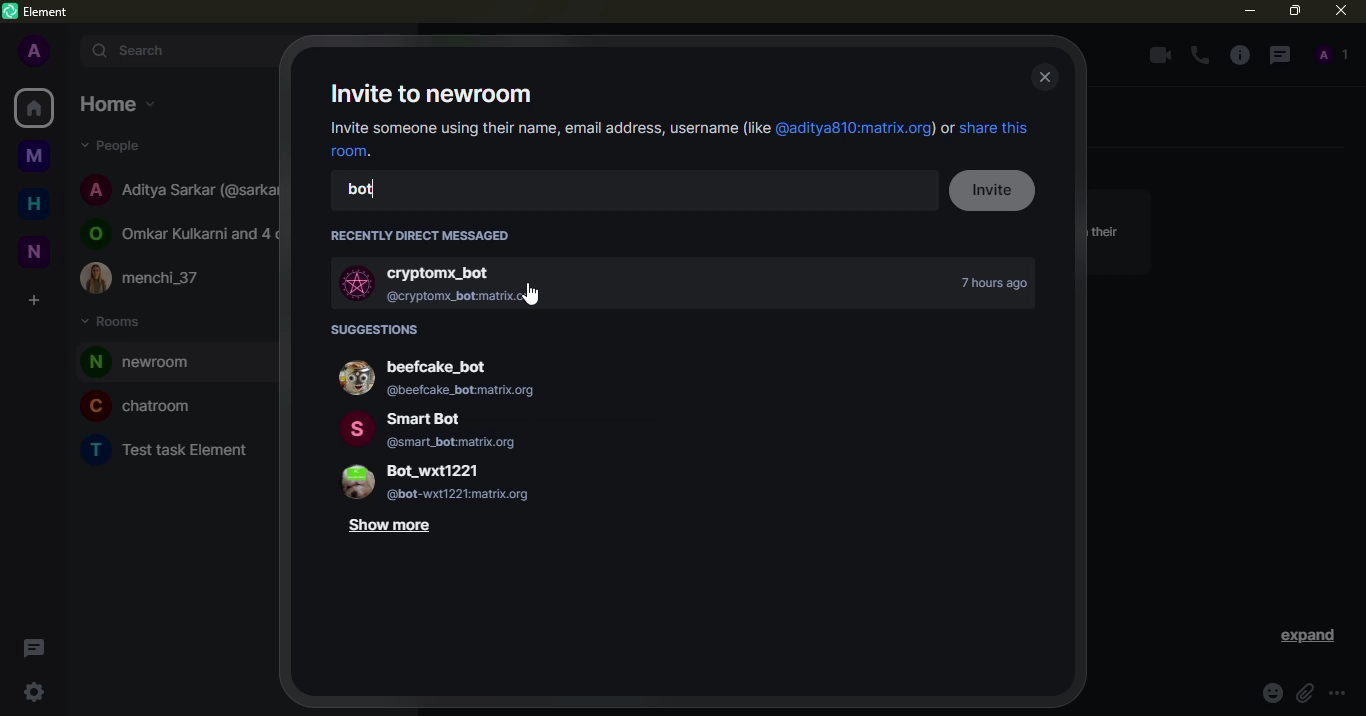 The image size is (1366, 716). What do you see at coordinates (119, 146) in the screenshot?
I see `people` at bounding box center [119, 146].